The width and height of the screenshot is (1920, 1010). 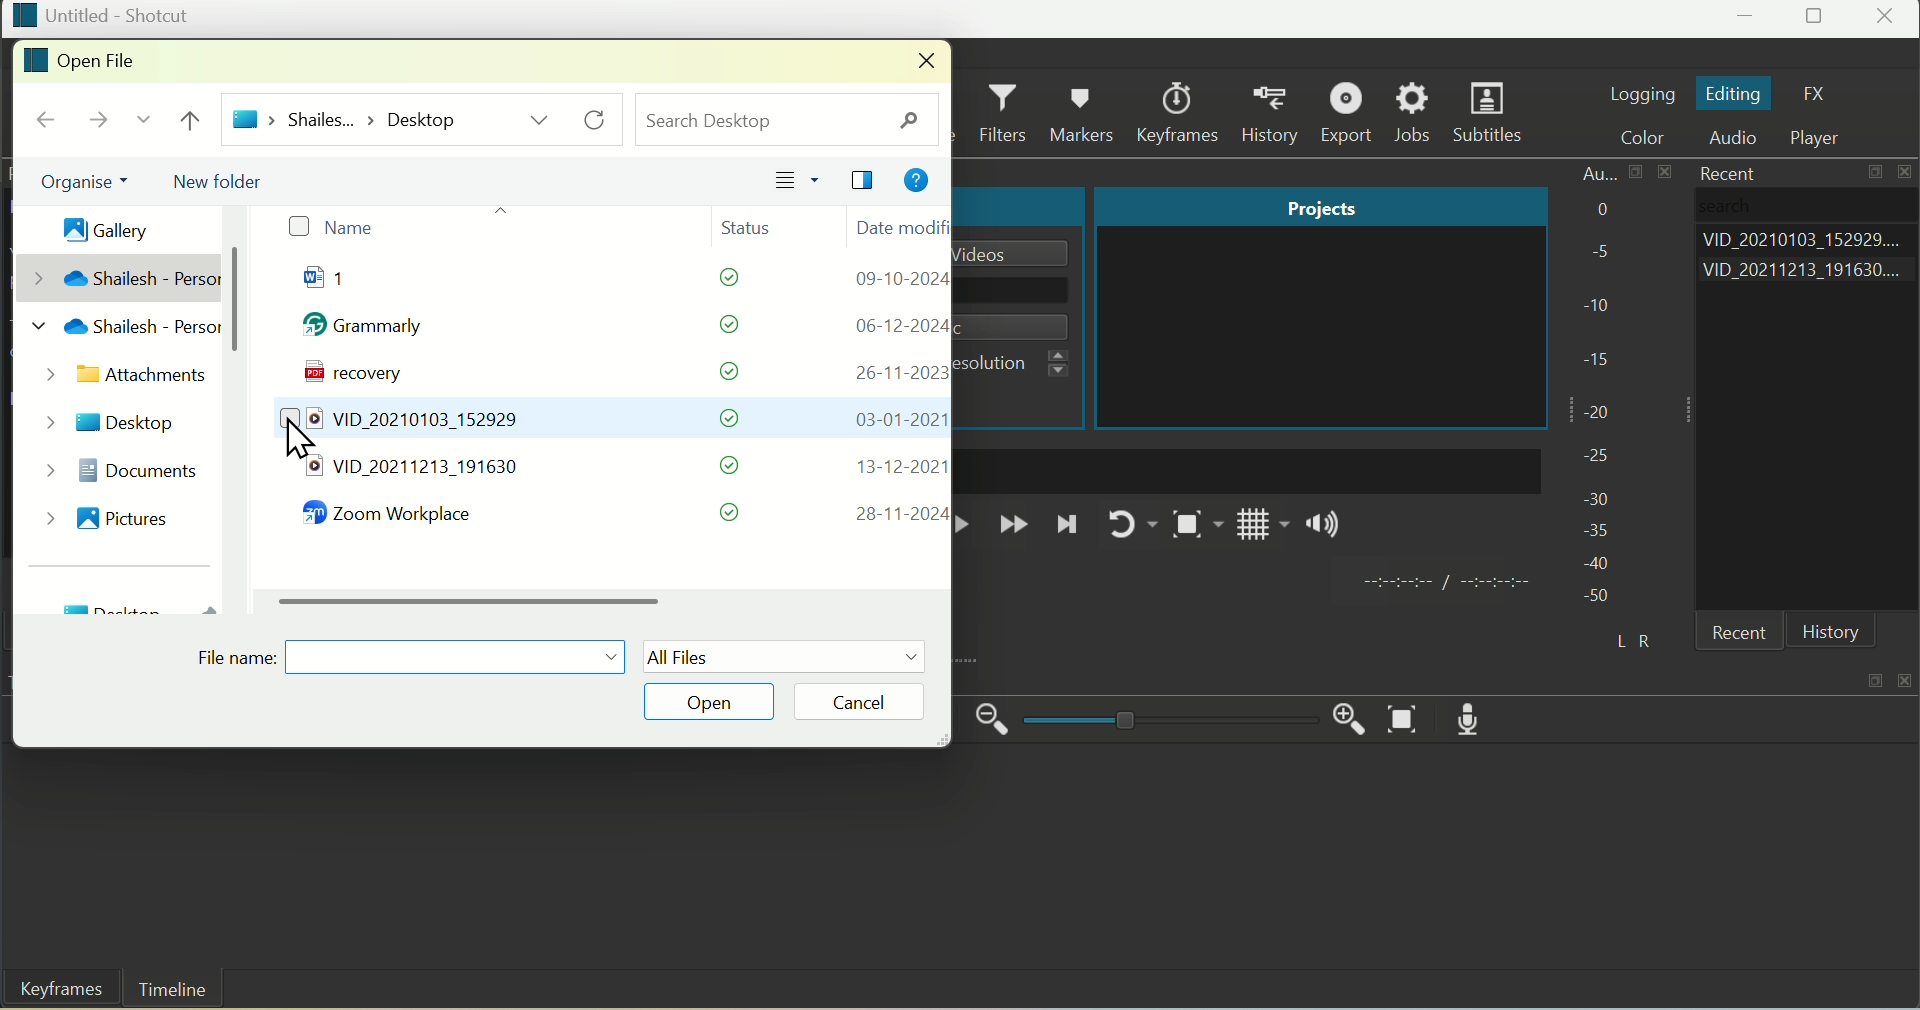 What do you see at coordinates (1194, 528) in the screenshot?
I see `Snapshot` at bounding box center [1194, 528].